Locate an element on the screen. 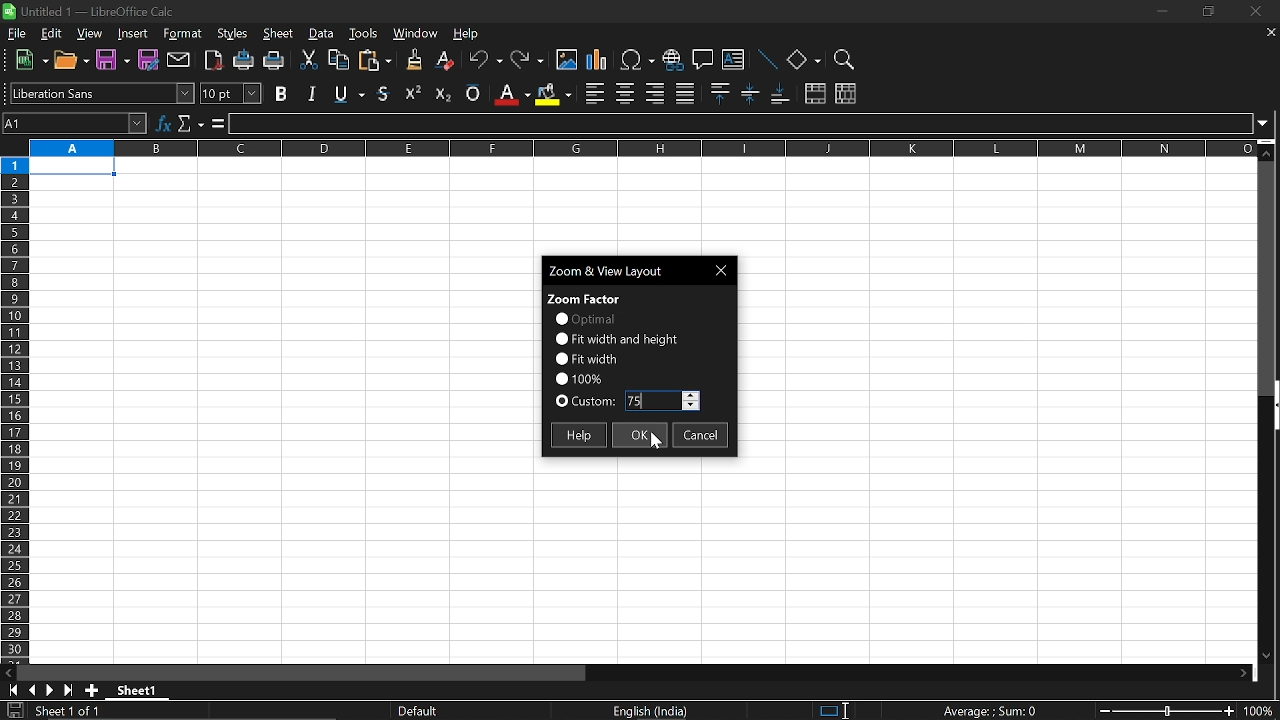 The height and width of the screenshot is (720, 1280). styles is located at coordinates (233, 35).